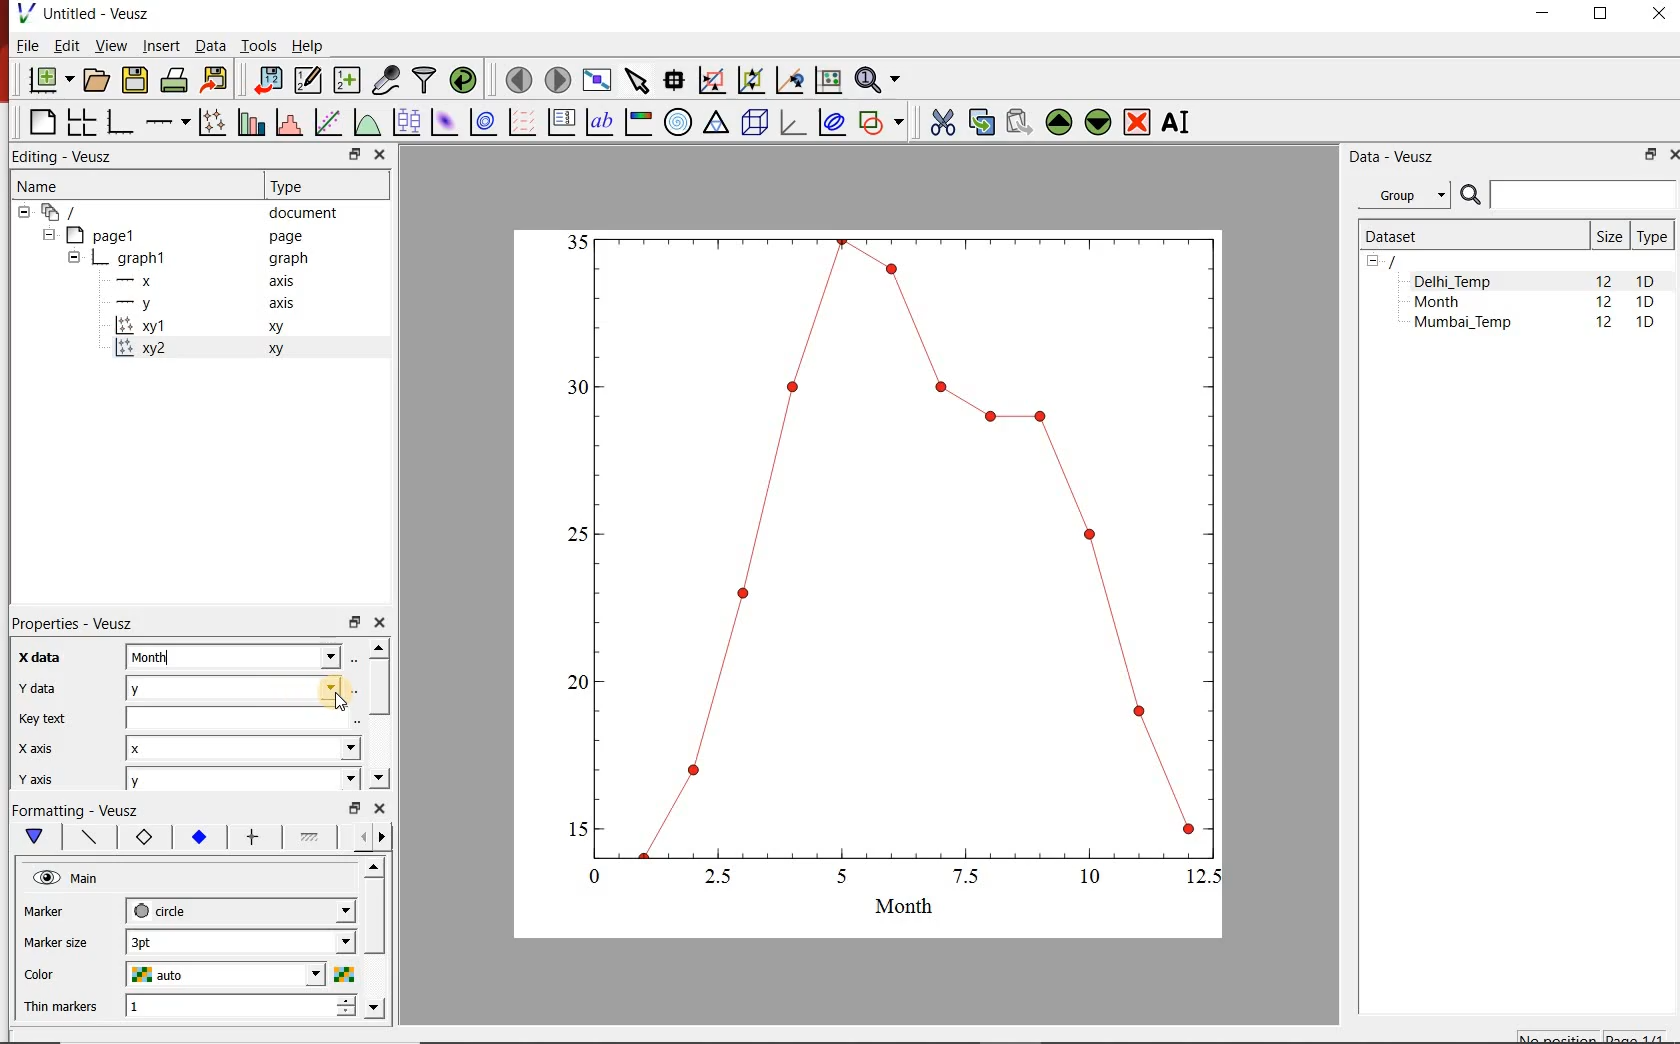  I want to click on Type, so click(295, 186).